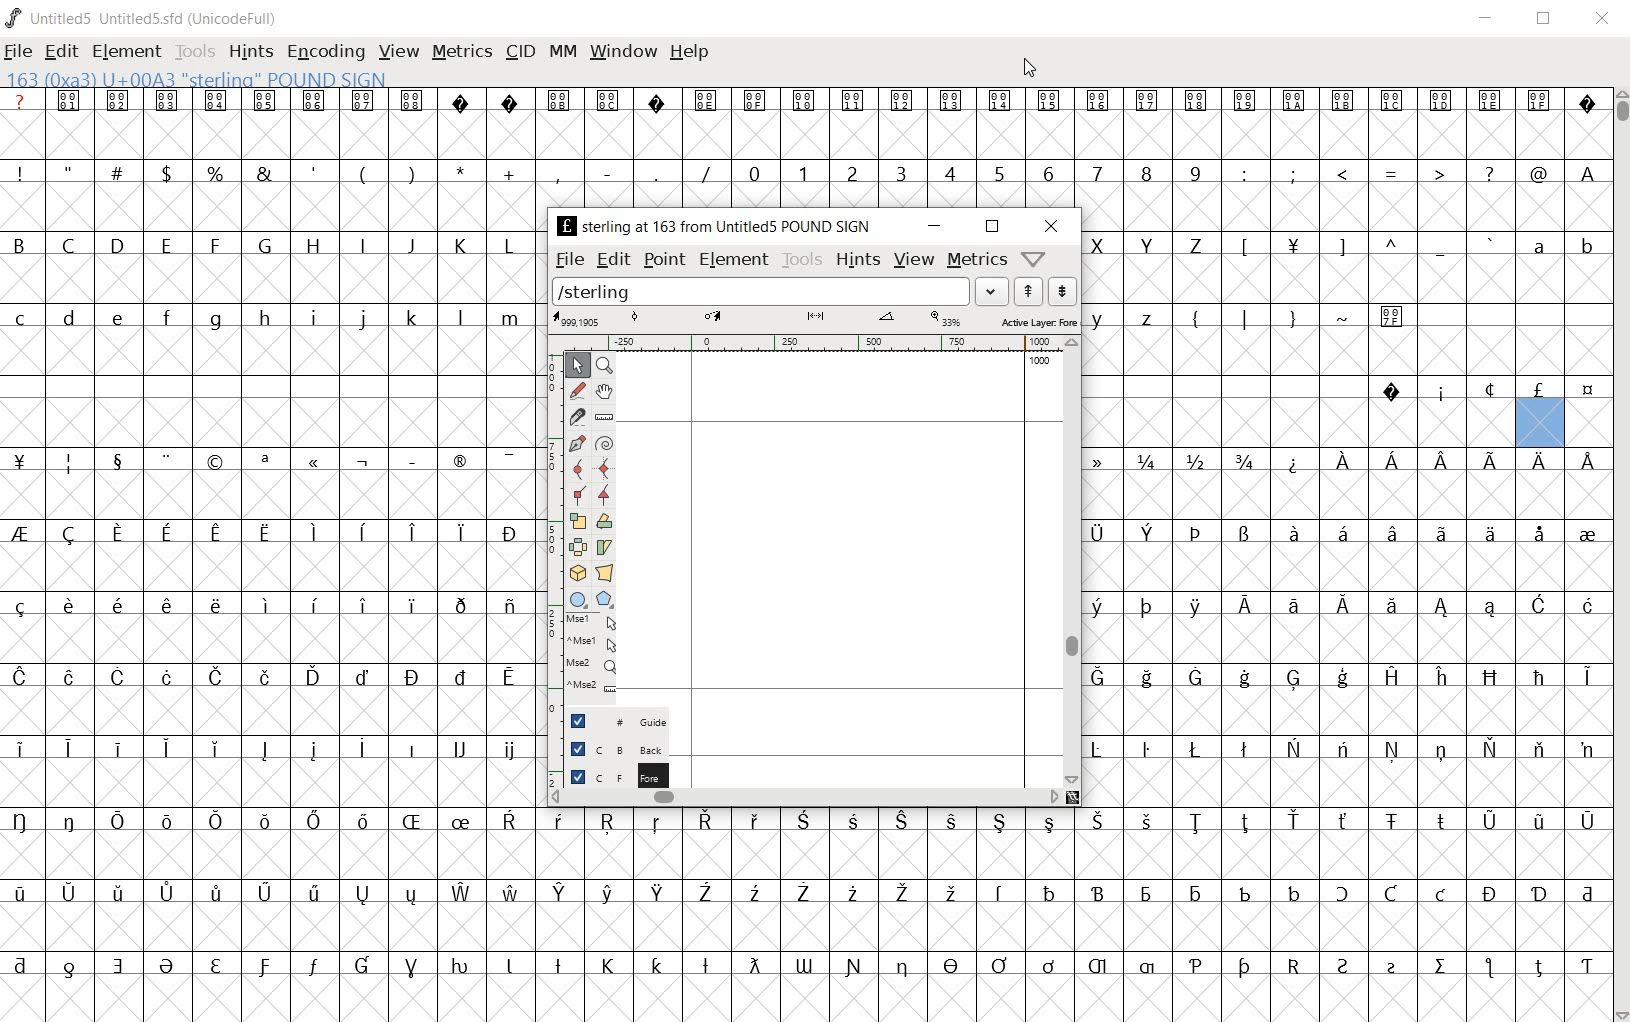 Image resolution: width=1630 pixels, height=1022 pixels. I want to click on 163 (Oxa3 00A3 “sterling” POUND SIGN, so click(204, 77).